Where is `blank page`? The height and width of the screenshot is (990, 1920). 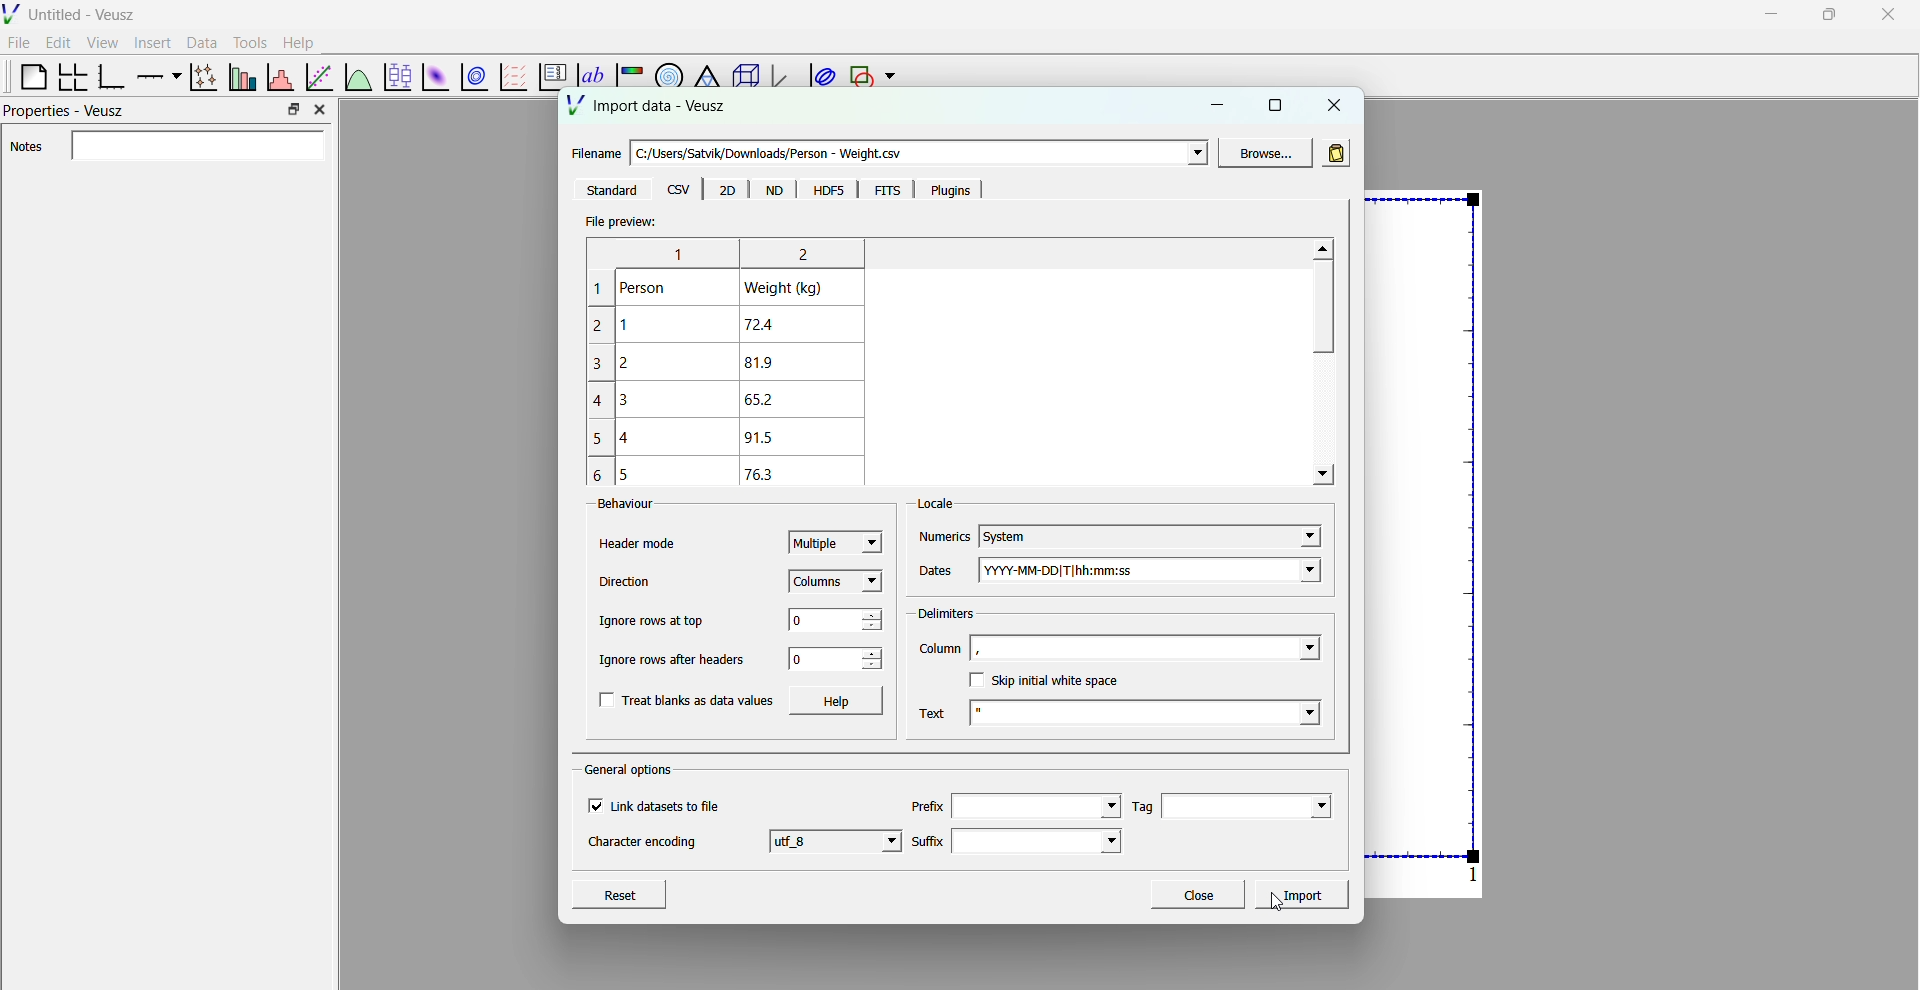
blank page is located at coordinates (25, 76).